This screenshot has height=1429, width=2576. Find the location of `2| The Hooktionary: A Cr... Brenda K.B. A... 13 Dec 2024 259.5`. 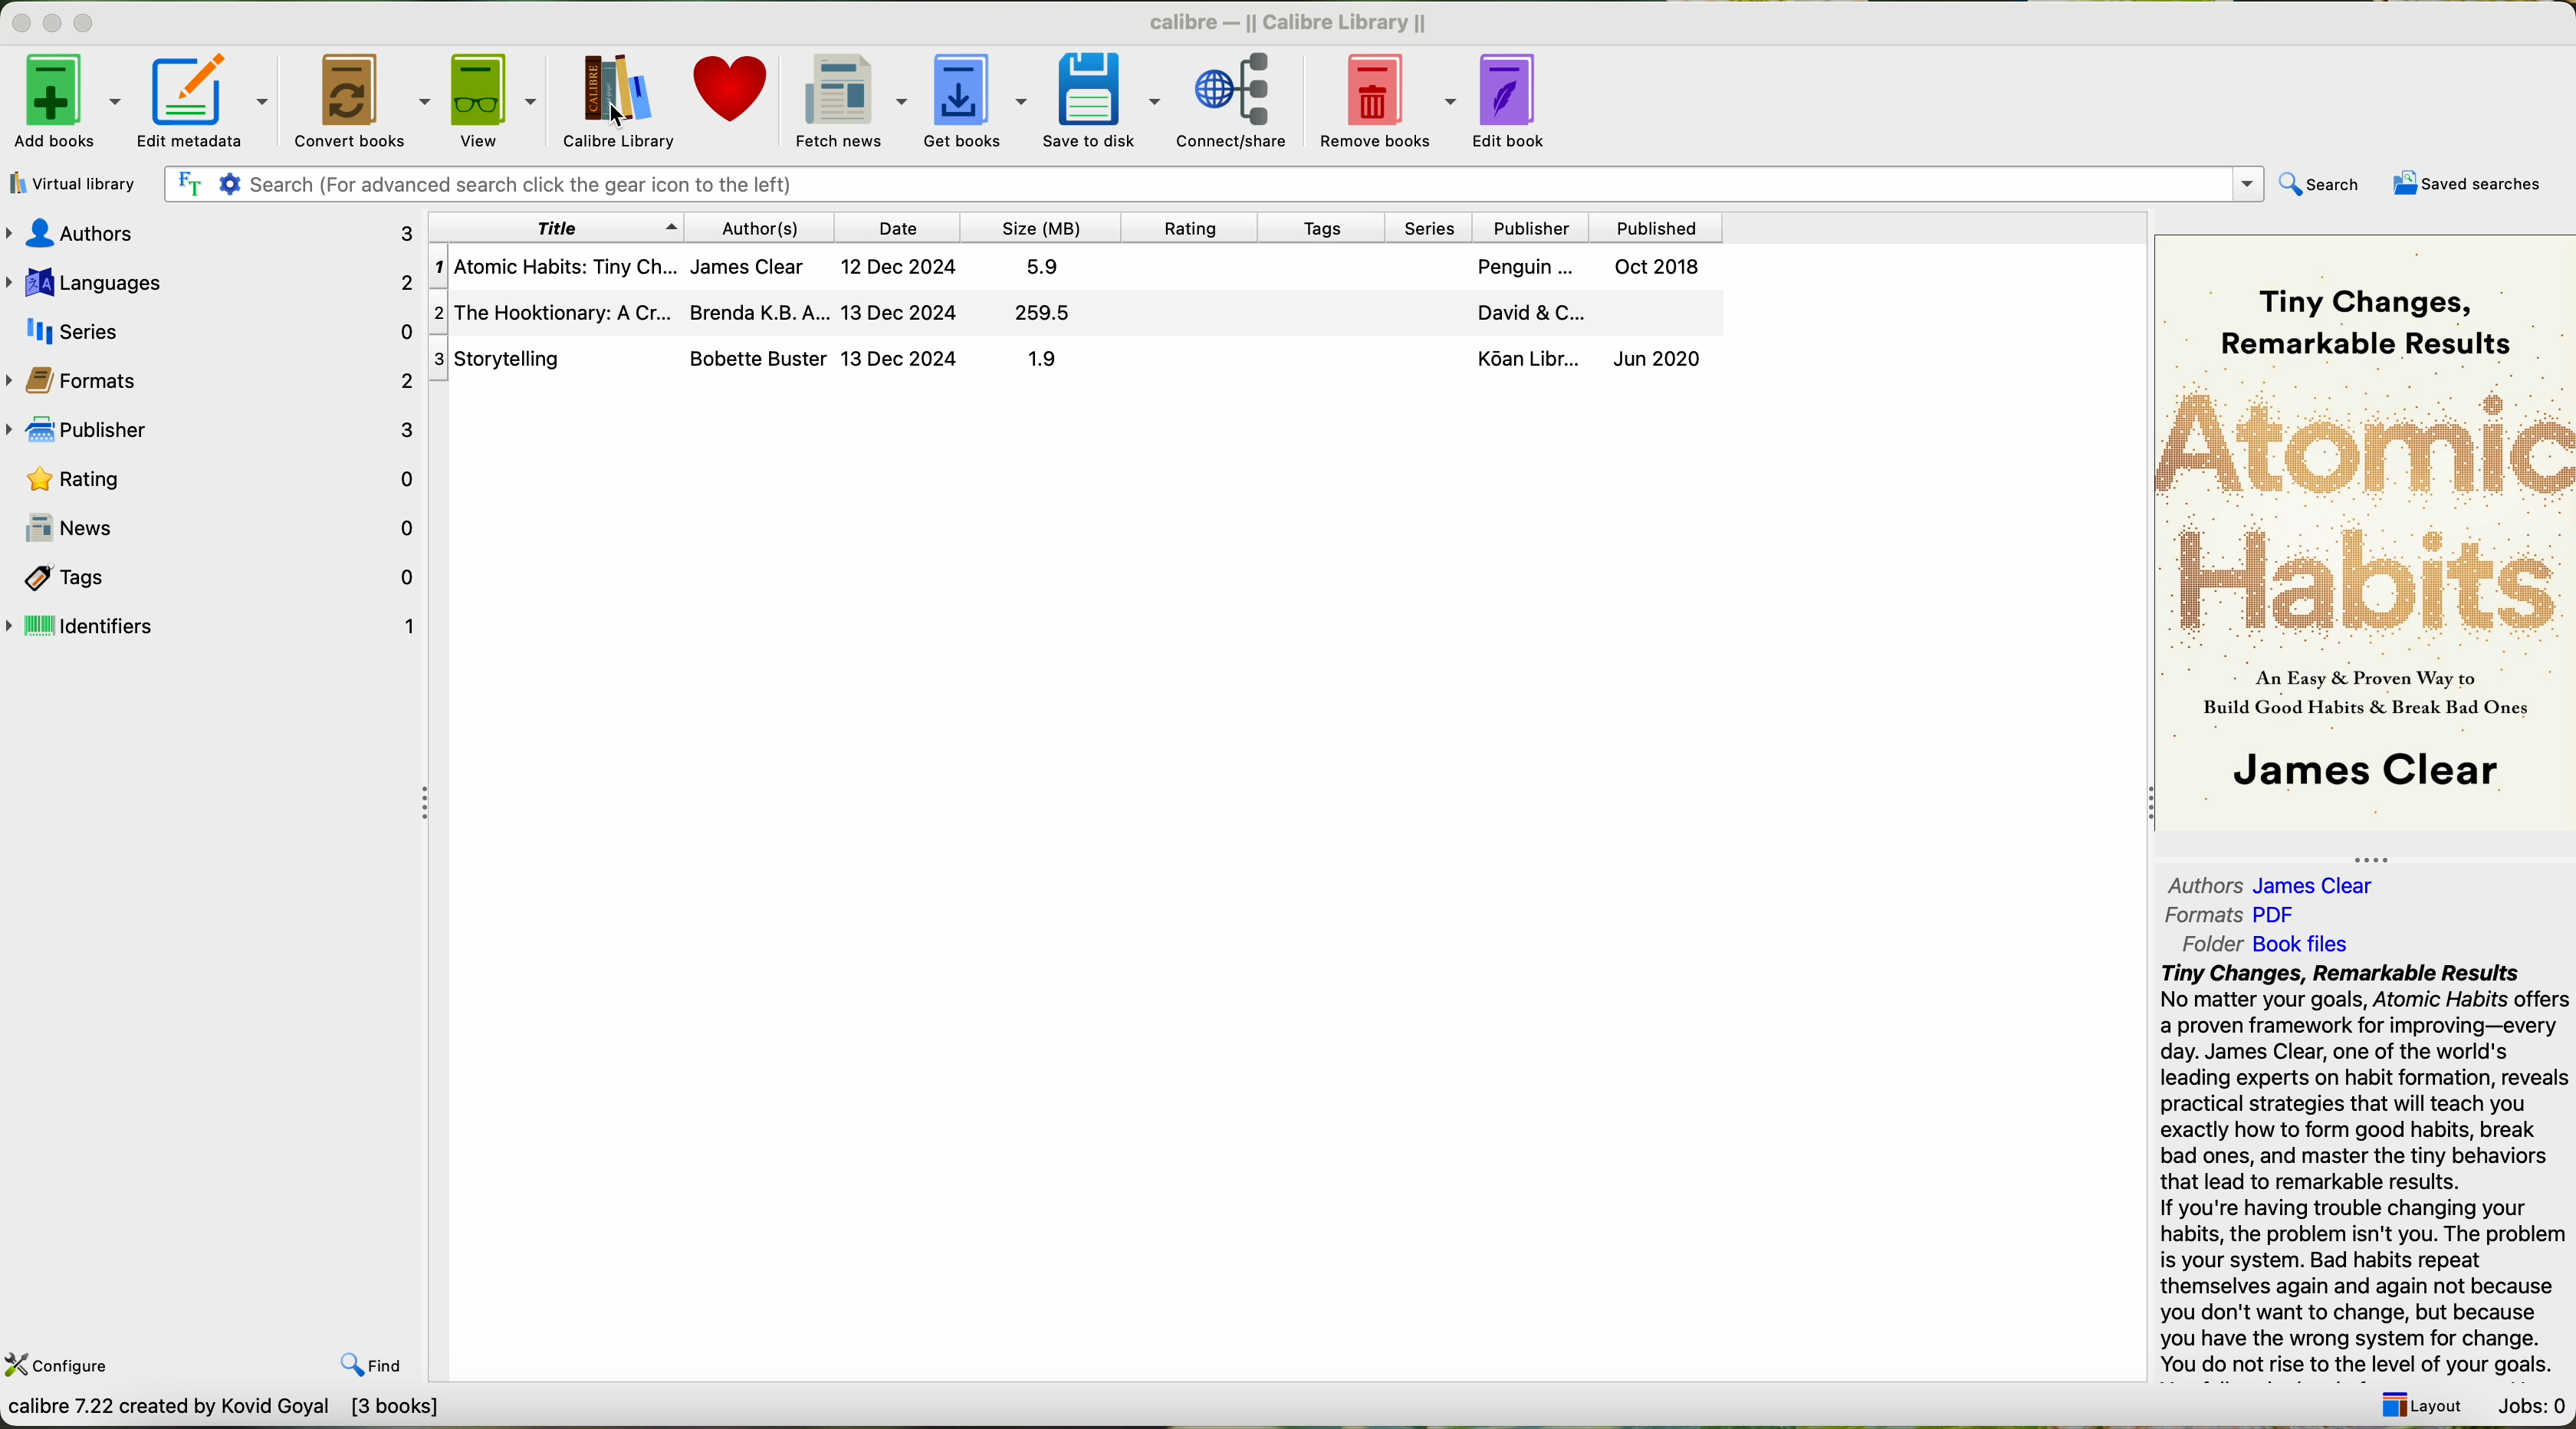

2| The Hooktionary: A Cr... Brenda K.B. A... 13 Dec 2024 259.5 is located at coordinates (769, 312).